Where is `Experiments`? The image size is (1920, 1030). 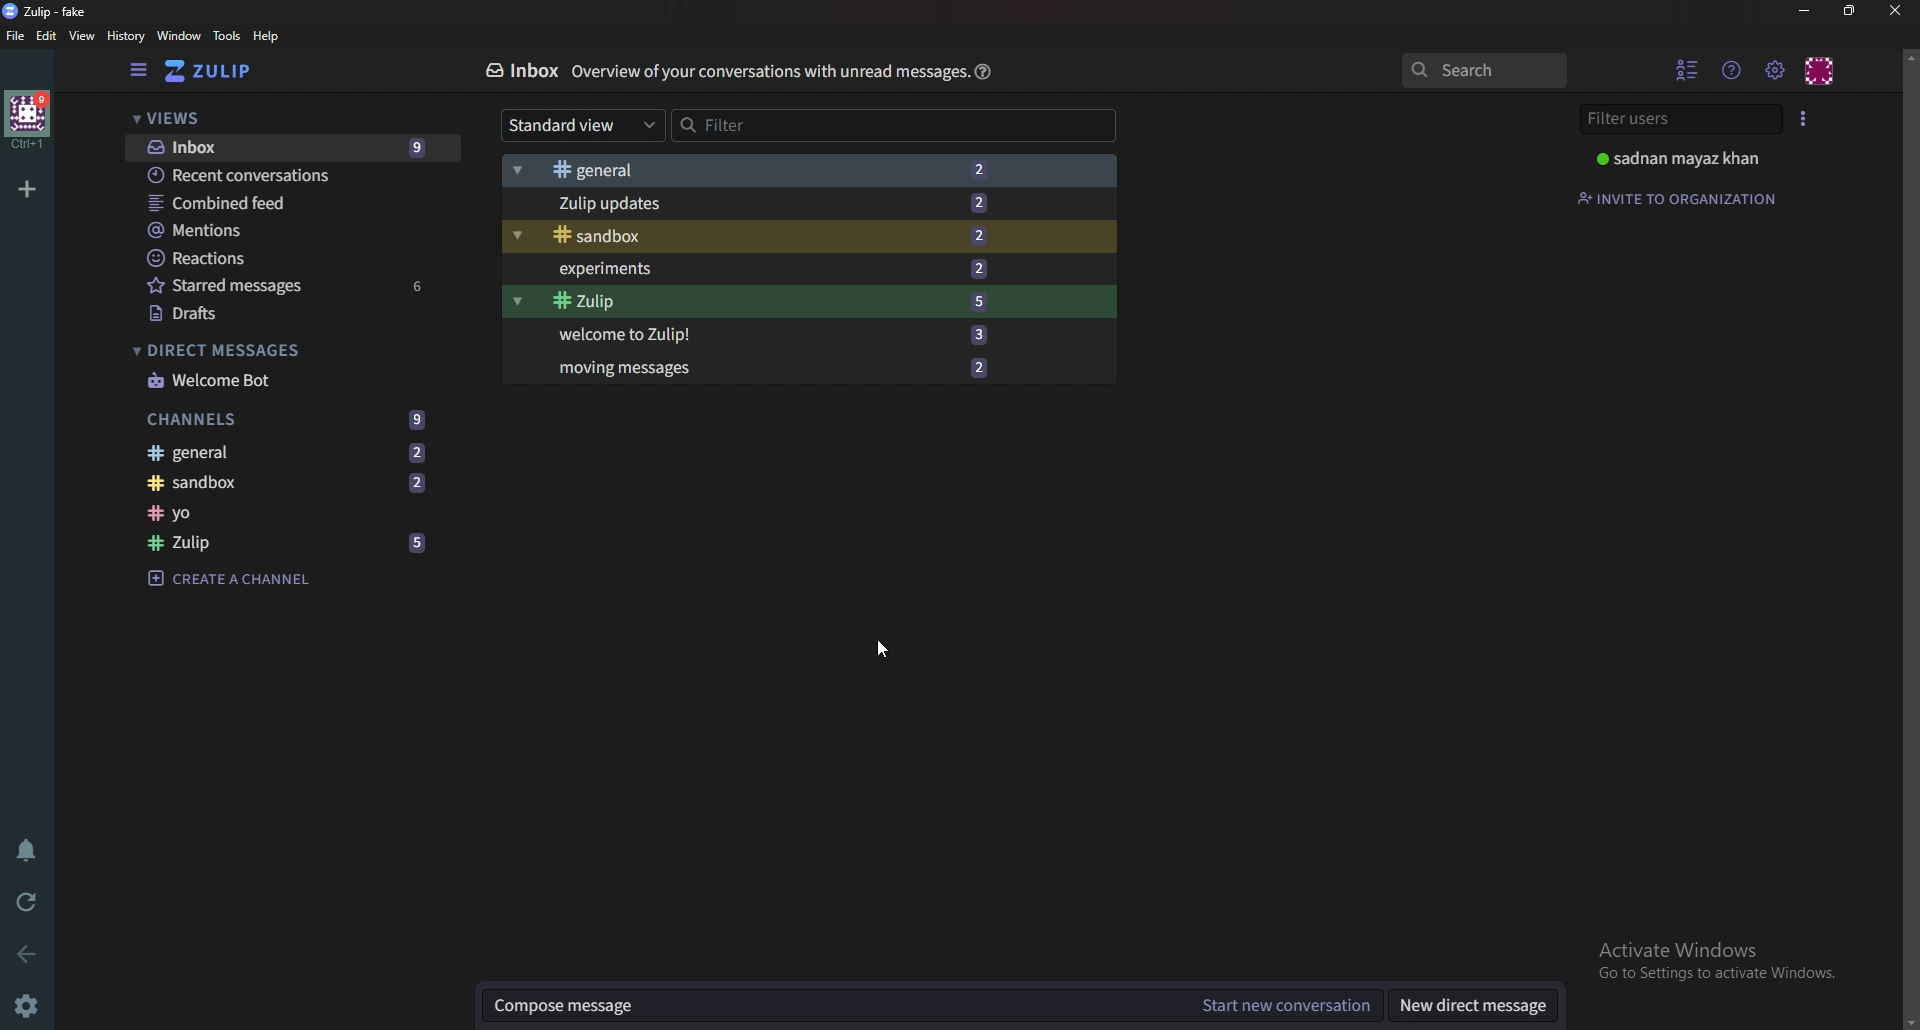 Experiments is located at coordinates (791, 271).